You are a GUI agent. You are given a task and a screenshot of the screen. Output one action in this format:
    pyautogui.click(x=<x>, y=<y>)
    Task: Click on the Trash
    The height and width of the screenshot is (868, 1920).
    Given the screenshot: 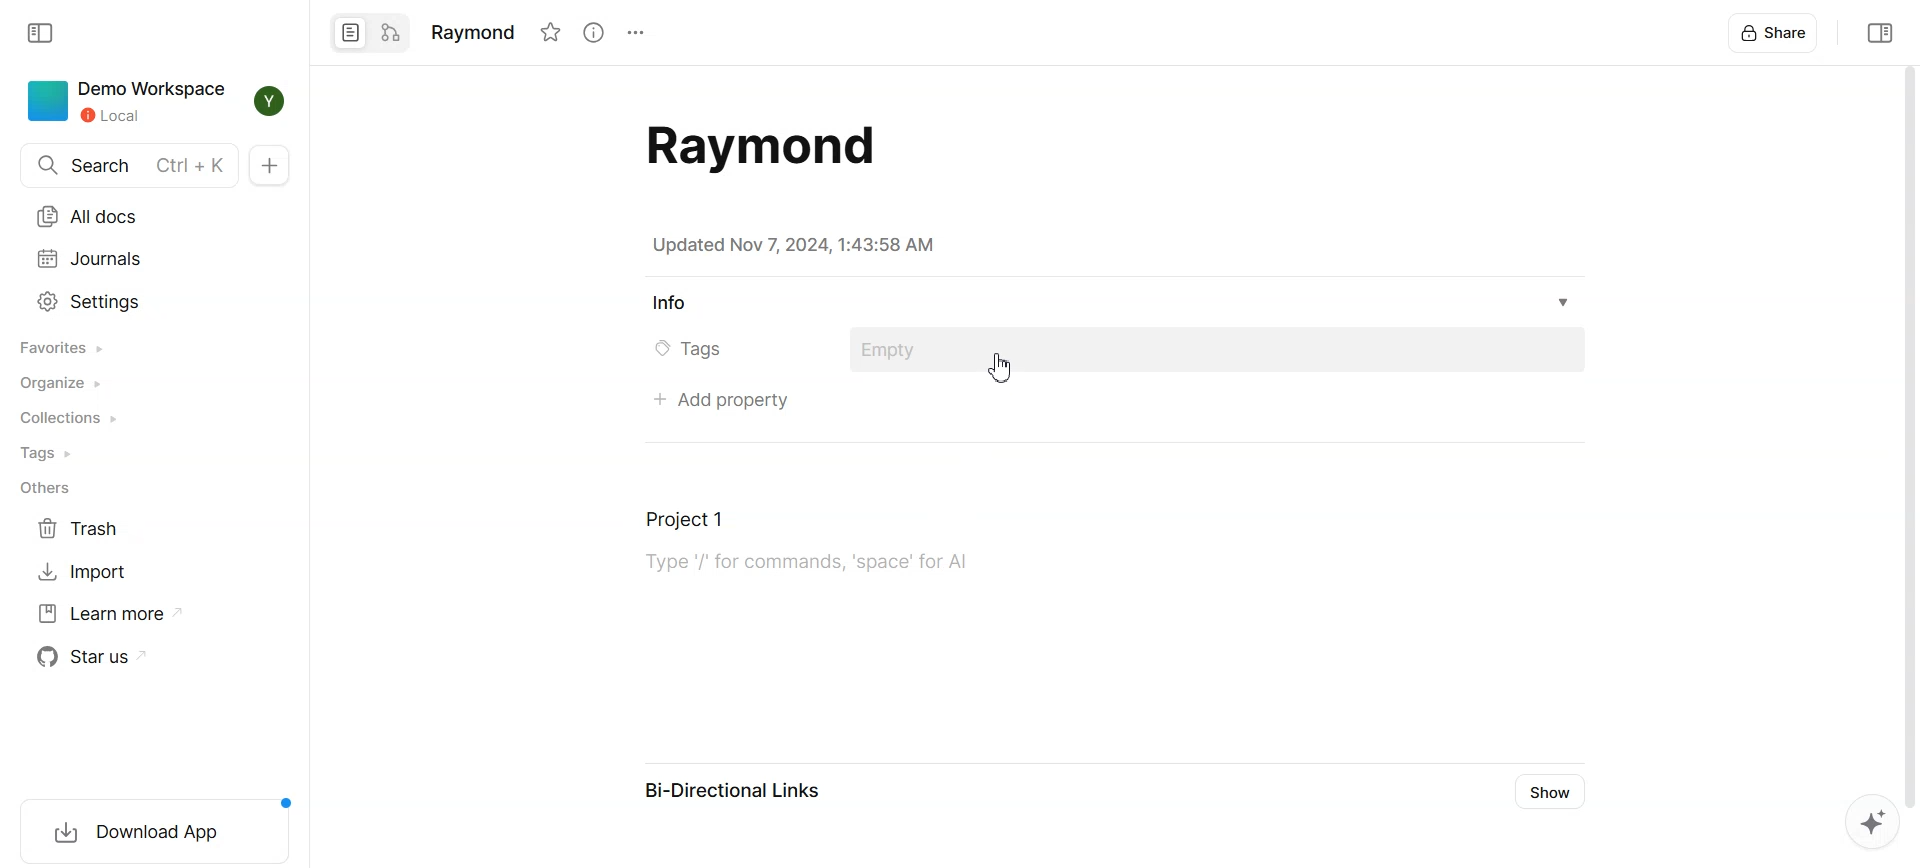 What is the action you would take?
    pyautogui.click(x=83, y=529)
    